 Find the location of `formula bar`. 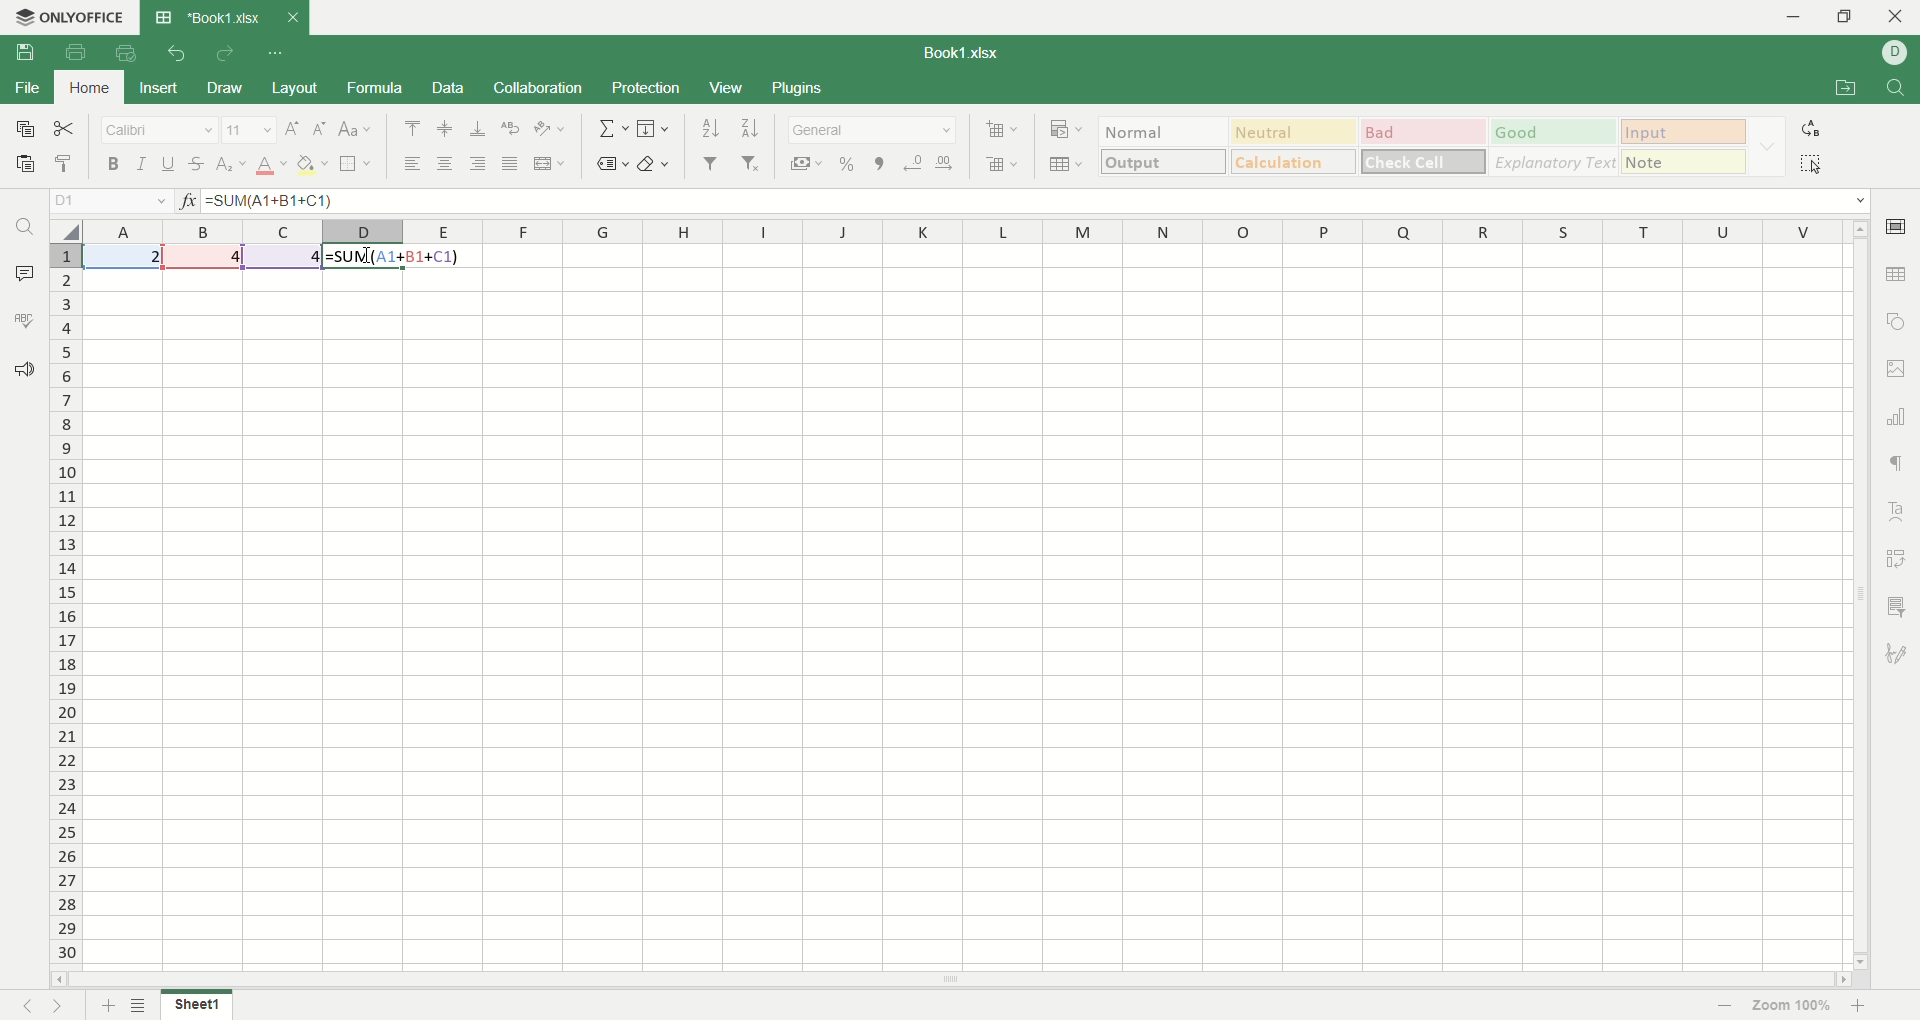

formula bar is located at coordinates (1037, 200).